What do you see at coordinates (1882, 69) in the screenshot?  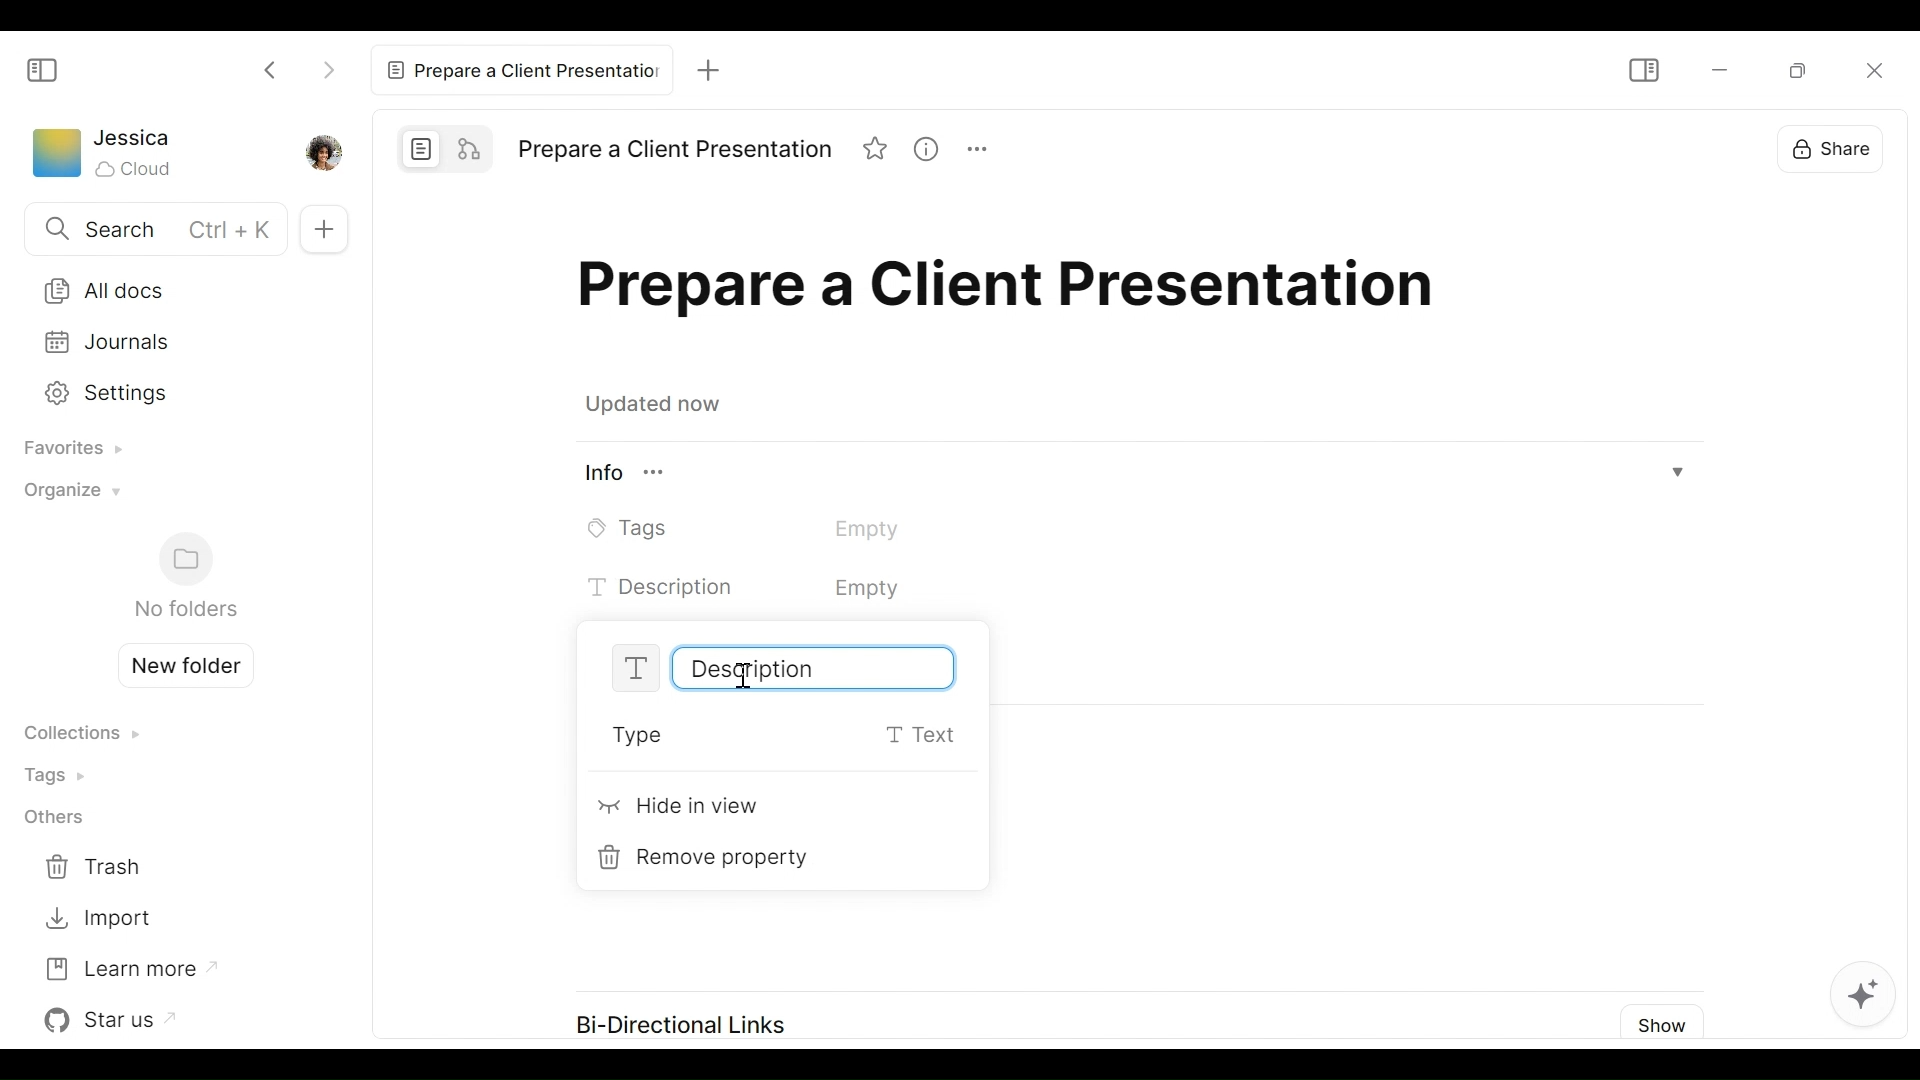 I see `Close` at bounding box center [1882, 69].